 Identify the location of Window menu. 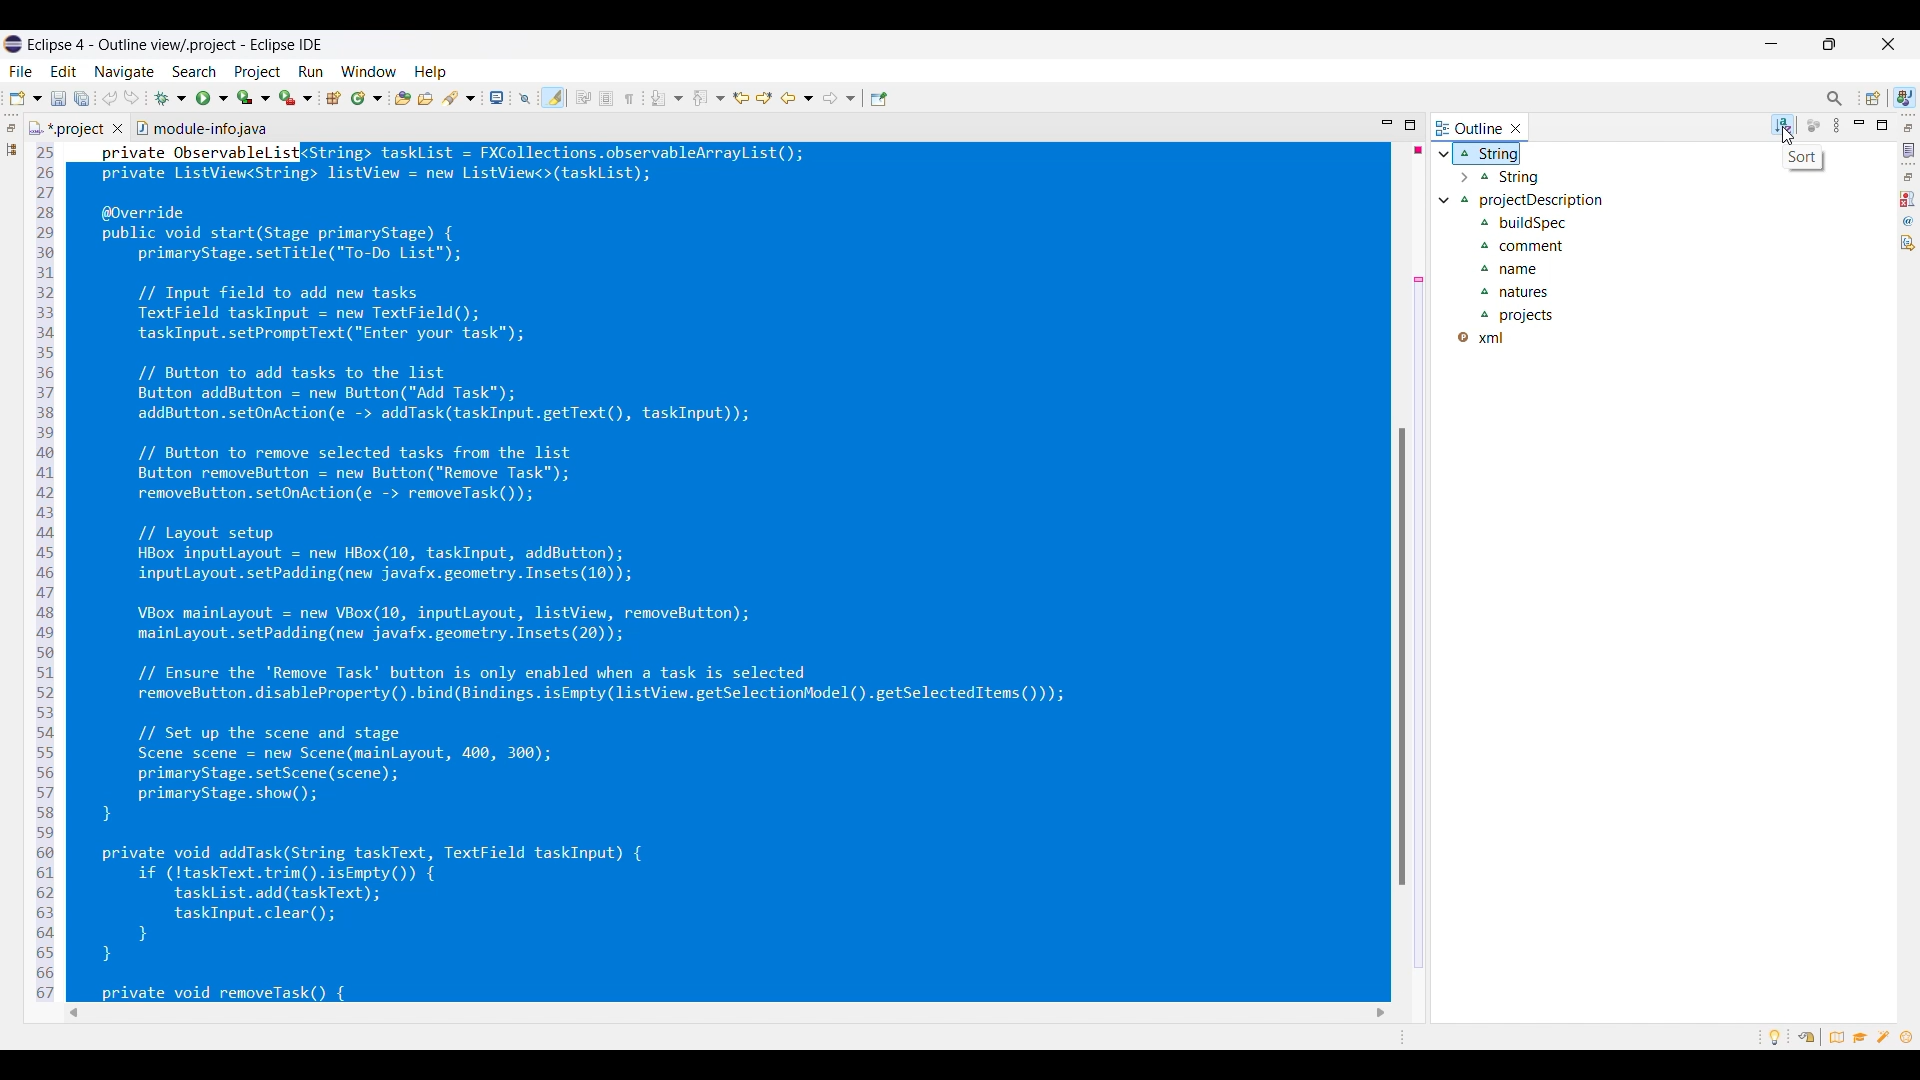
(369, 71).